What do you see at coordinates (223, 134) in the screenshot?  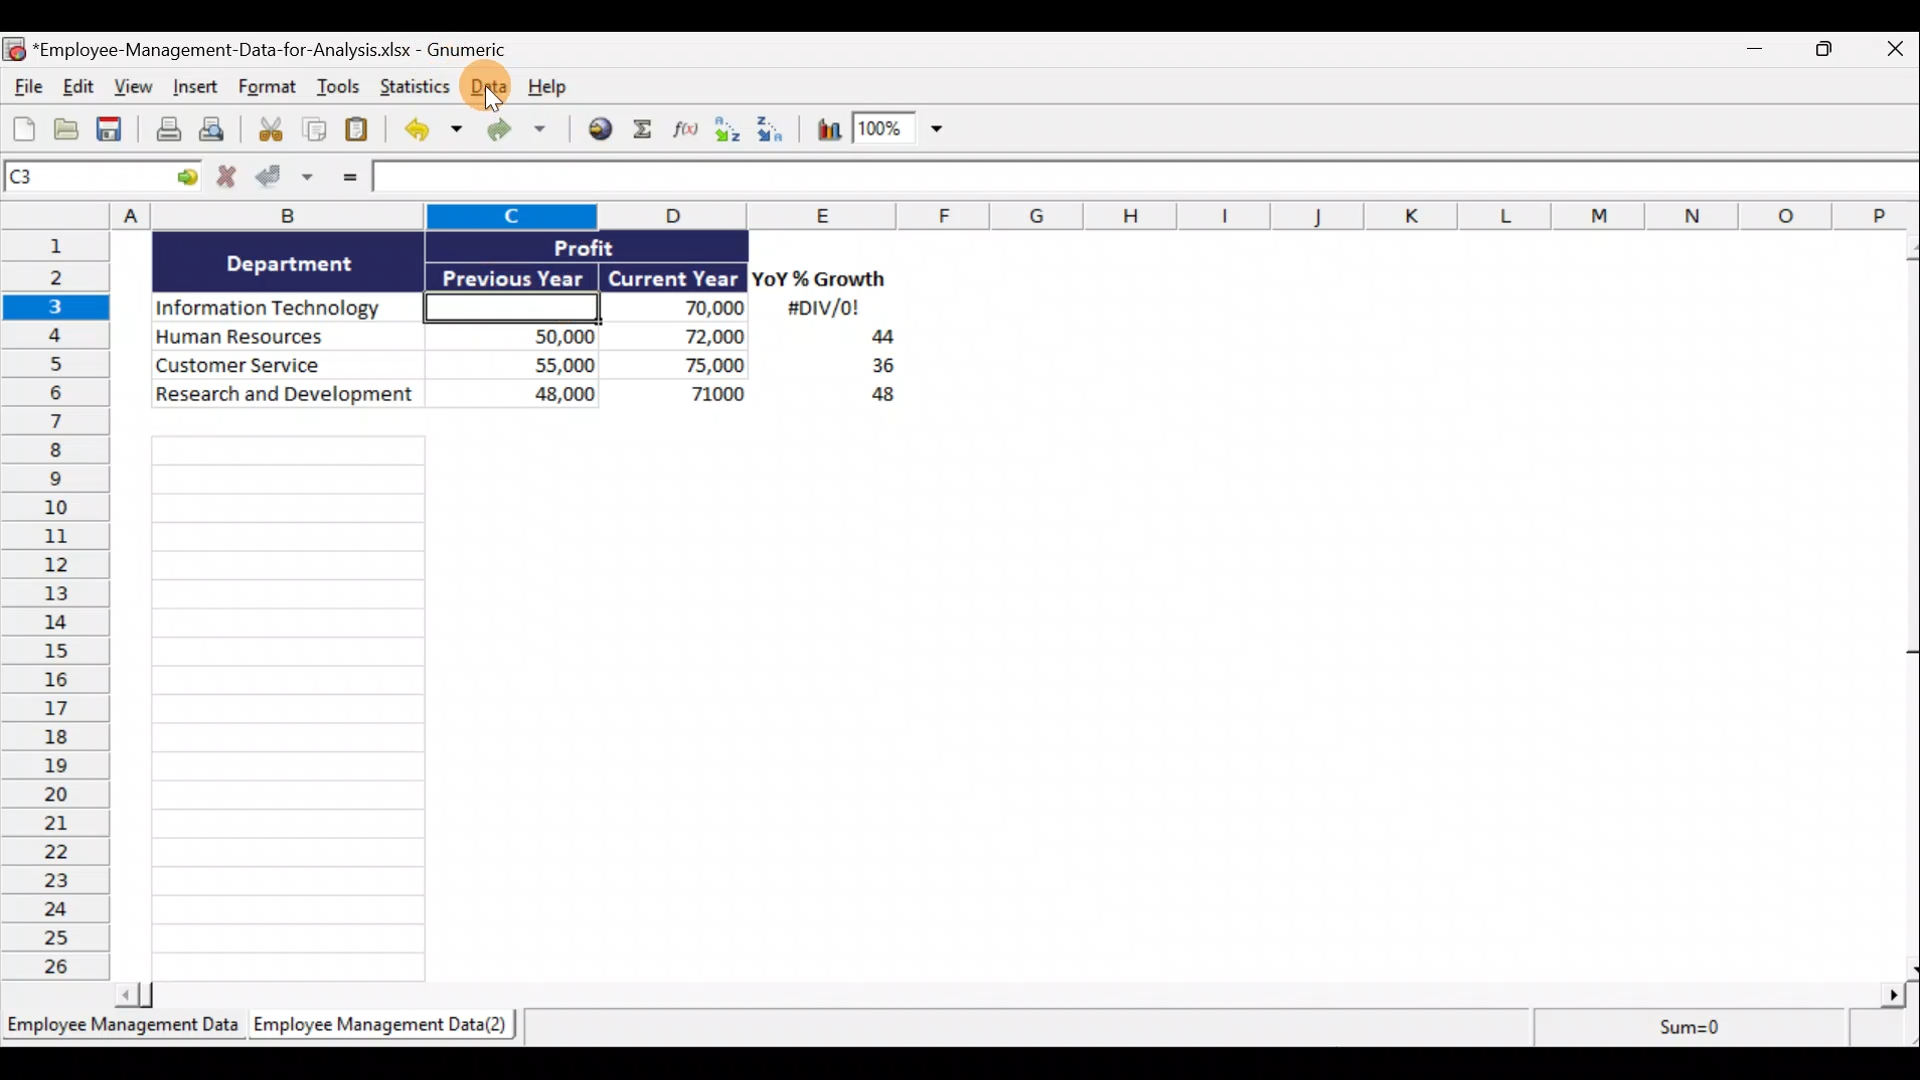 I see `Print preview` at bounding box center [223, 134].